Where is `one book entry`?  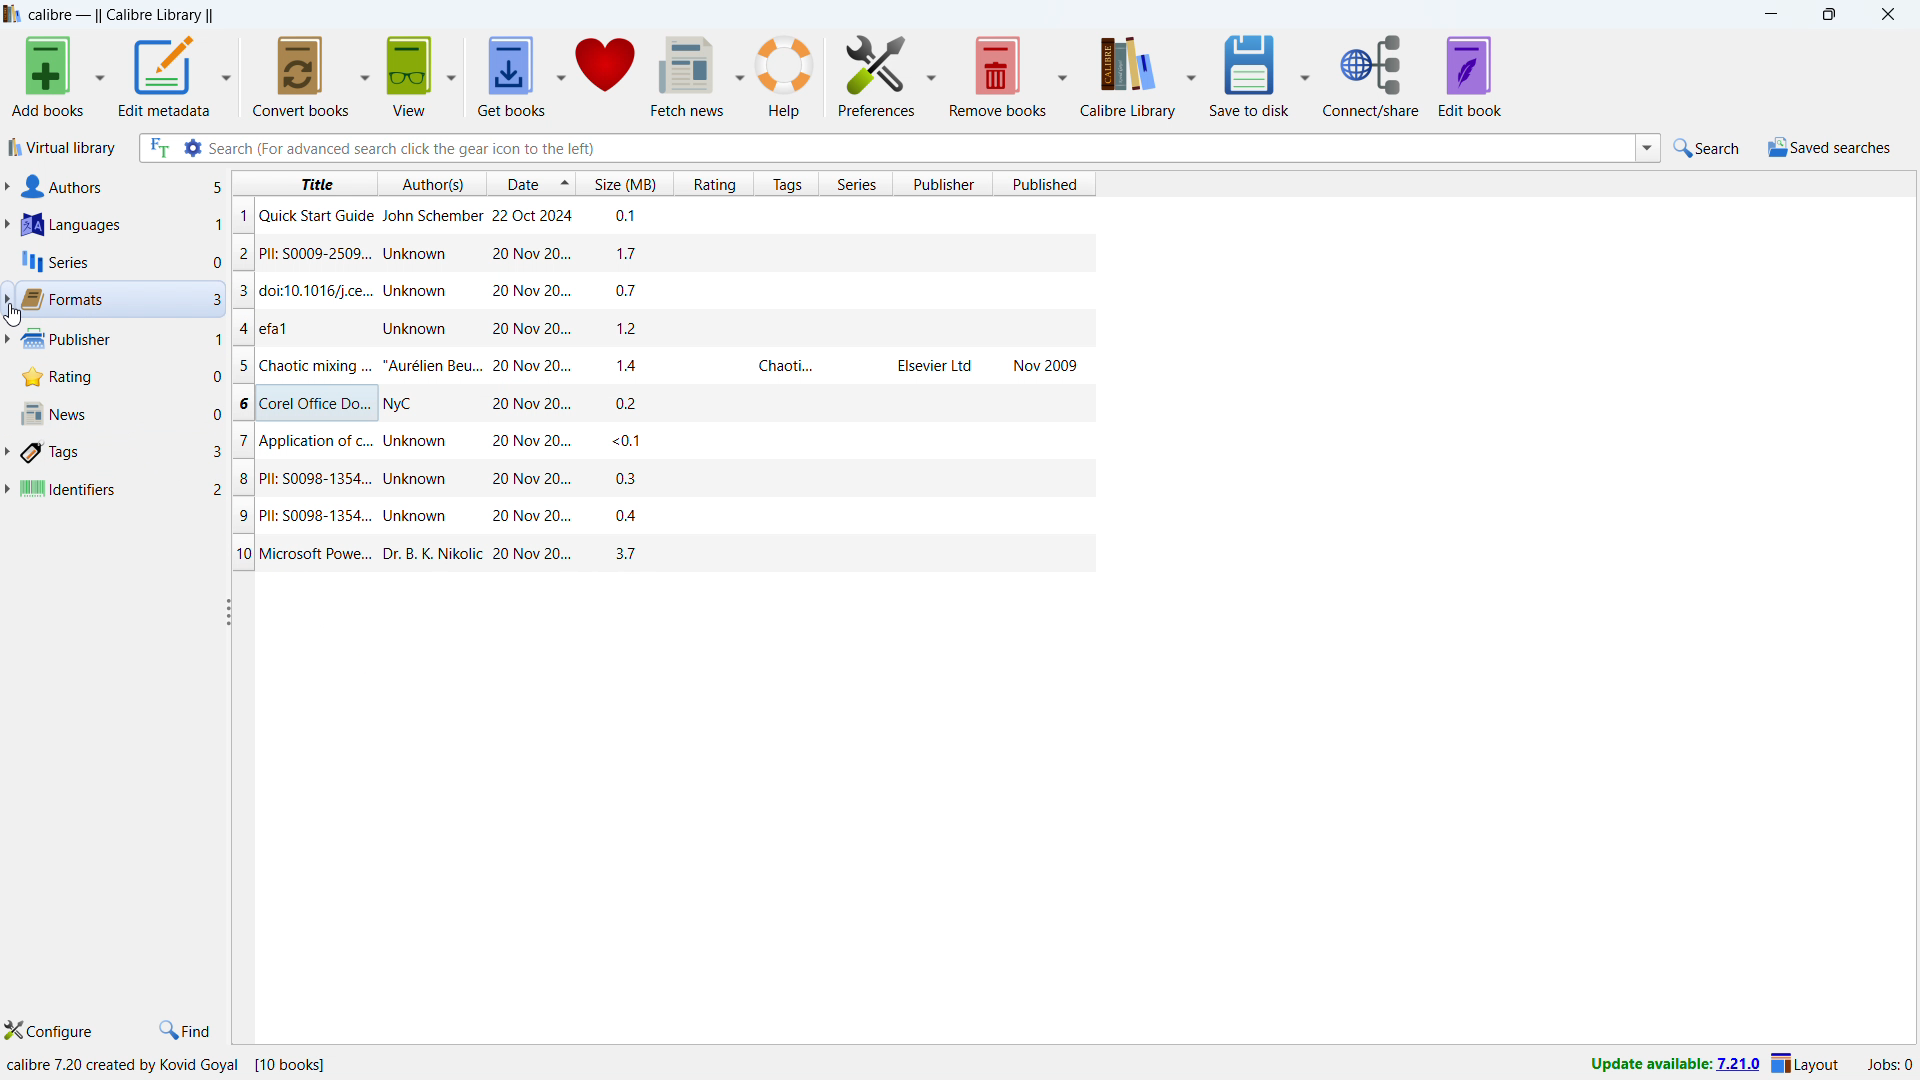 one book entry is located at coordinates (659, 218).